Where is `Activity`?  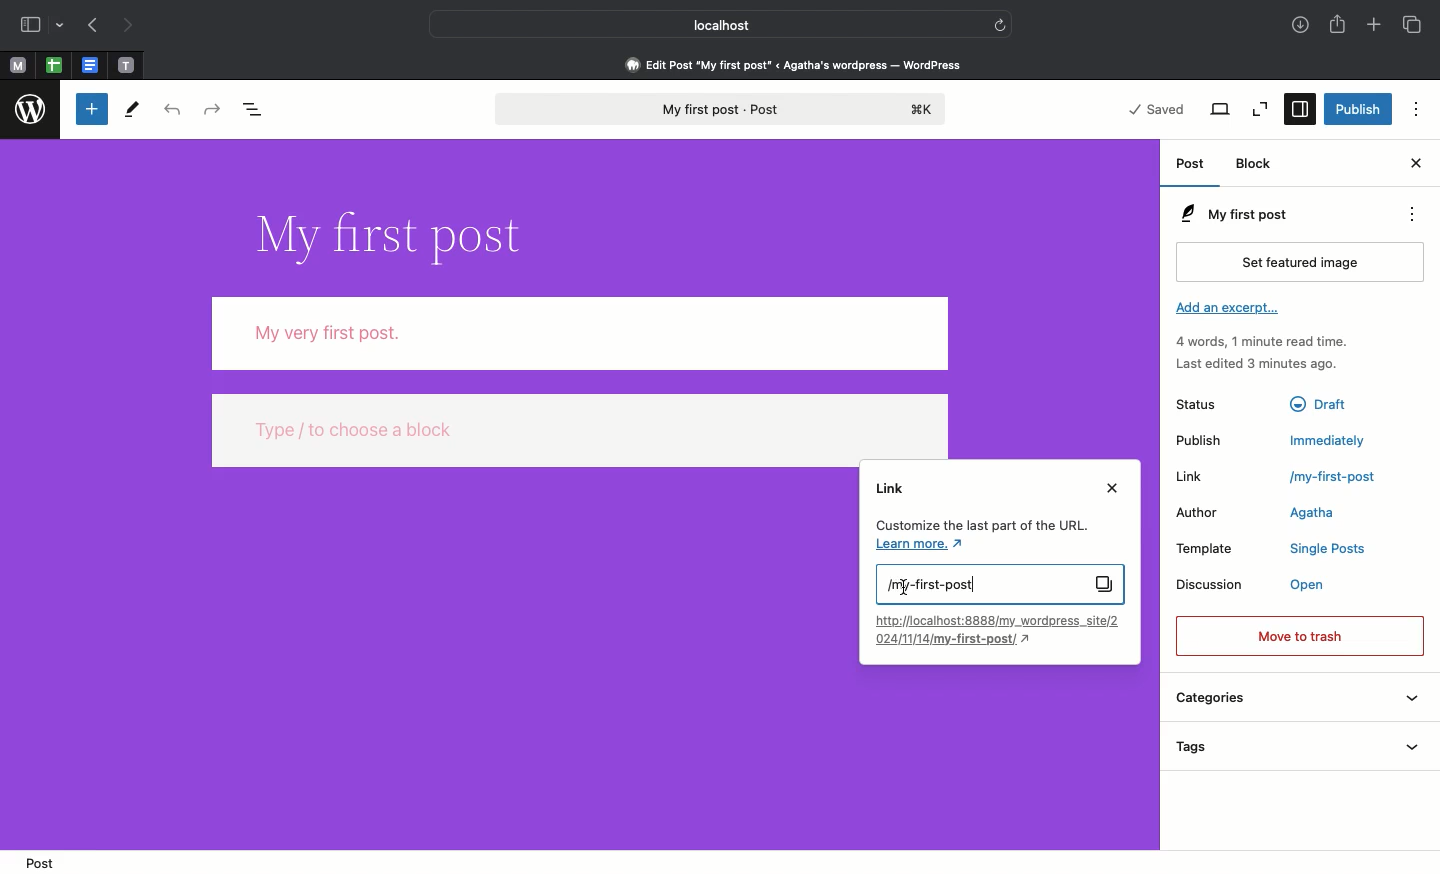 Activity is located at coordinates (1268, 351).